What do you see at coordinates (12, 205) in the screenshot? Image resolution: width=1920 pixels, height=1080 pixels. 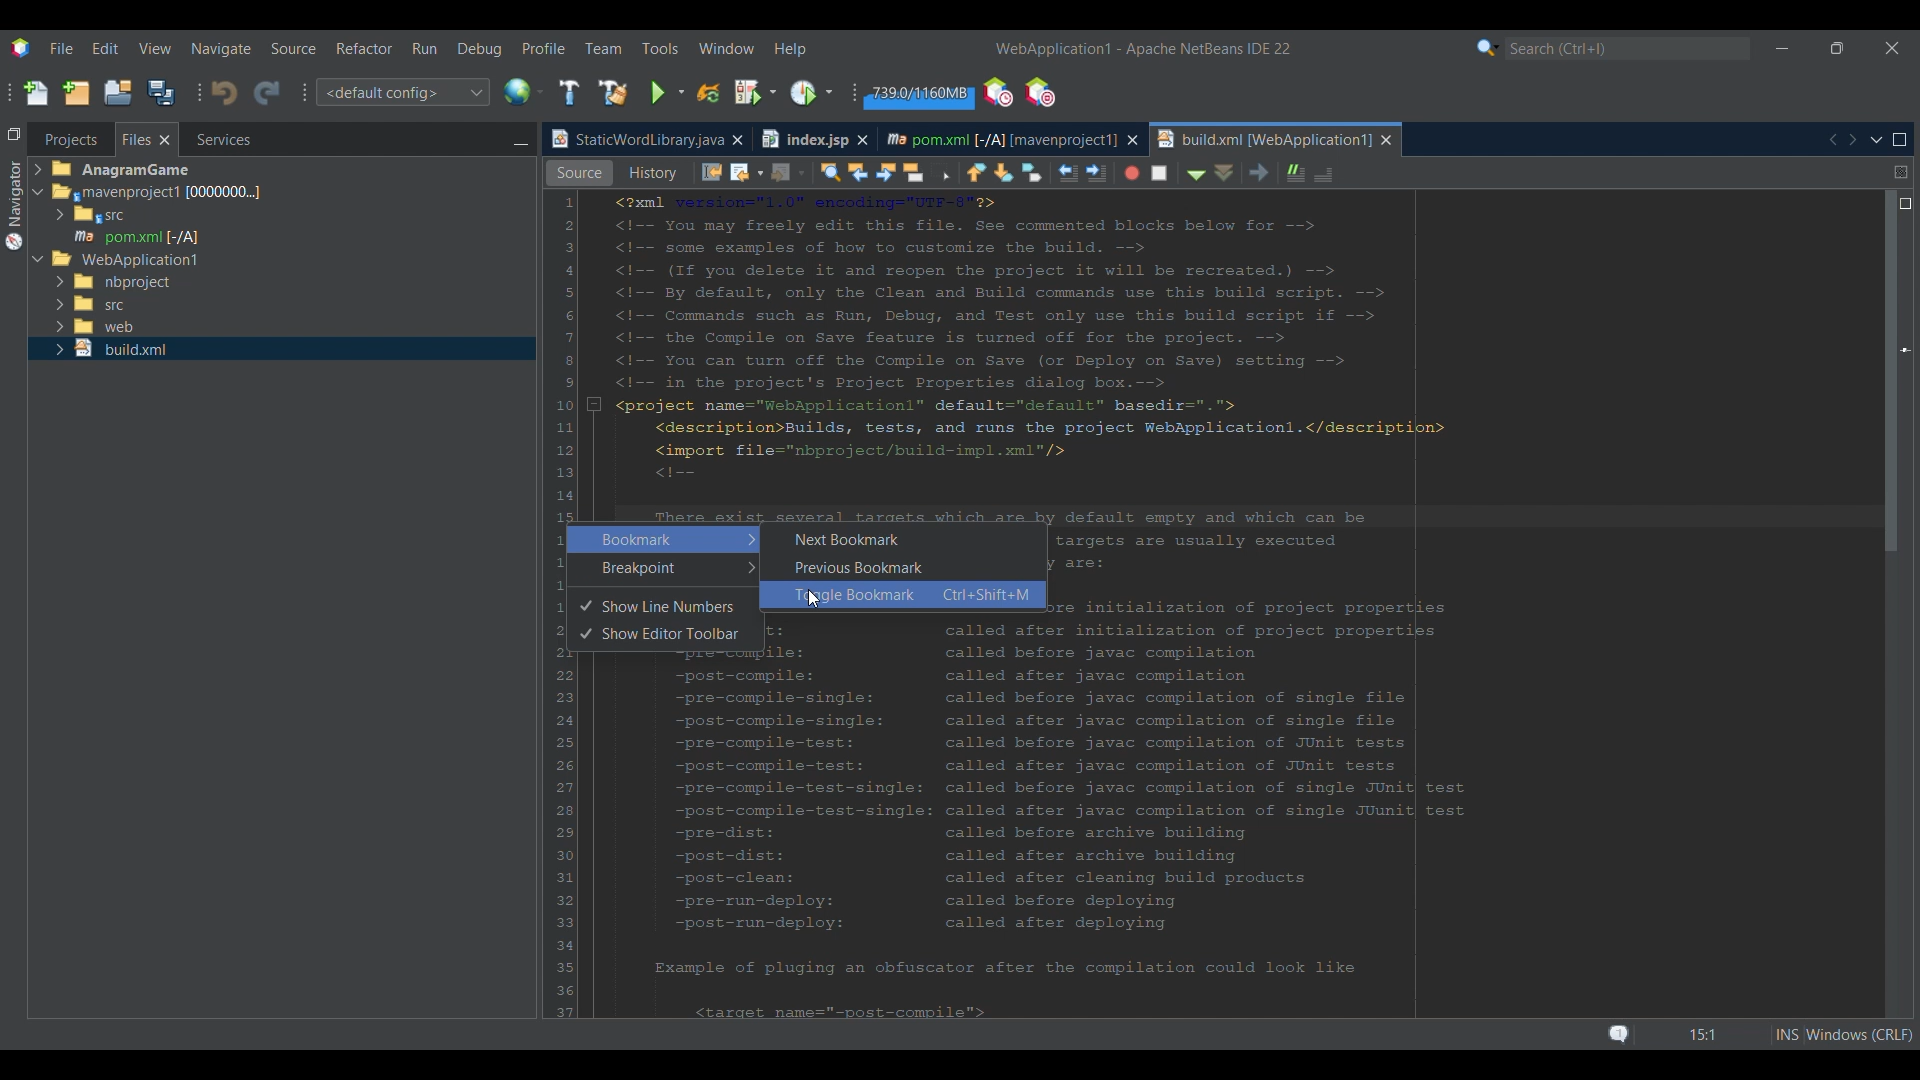 I see `Navigator menu` at bounding box center [12, 205].